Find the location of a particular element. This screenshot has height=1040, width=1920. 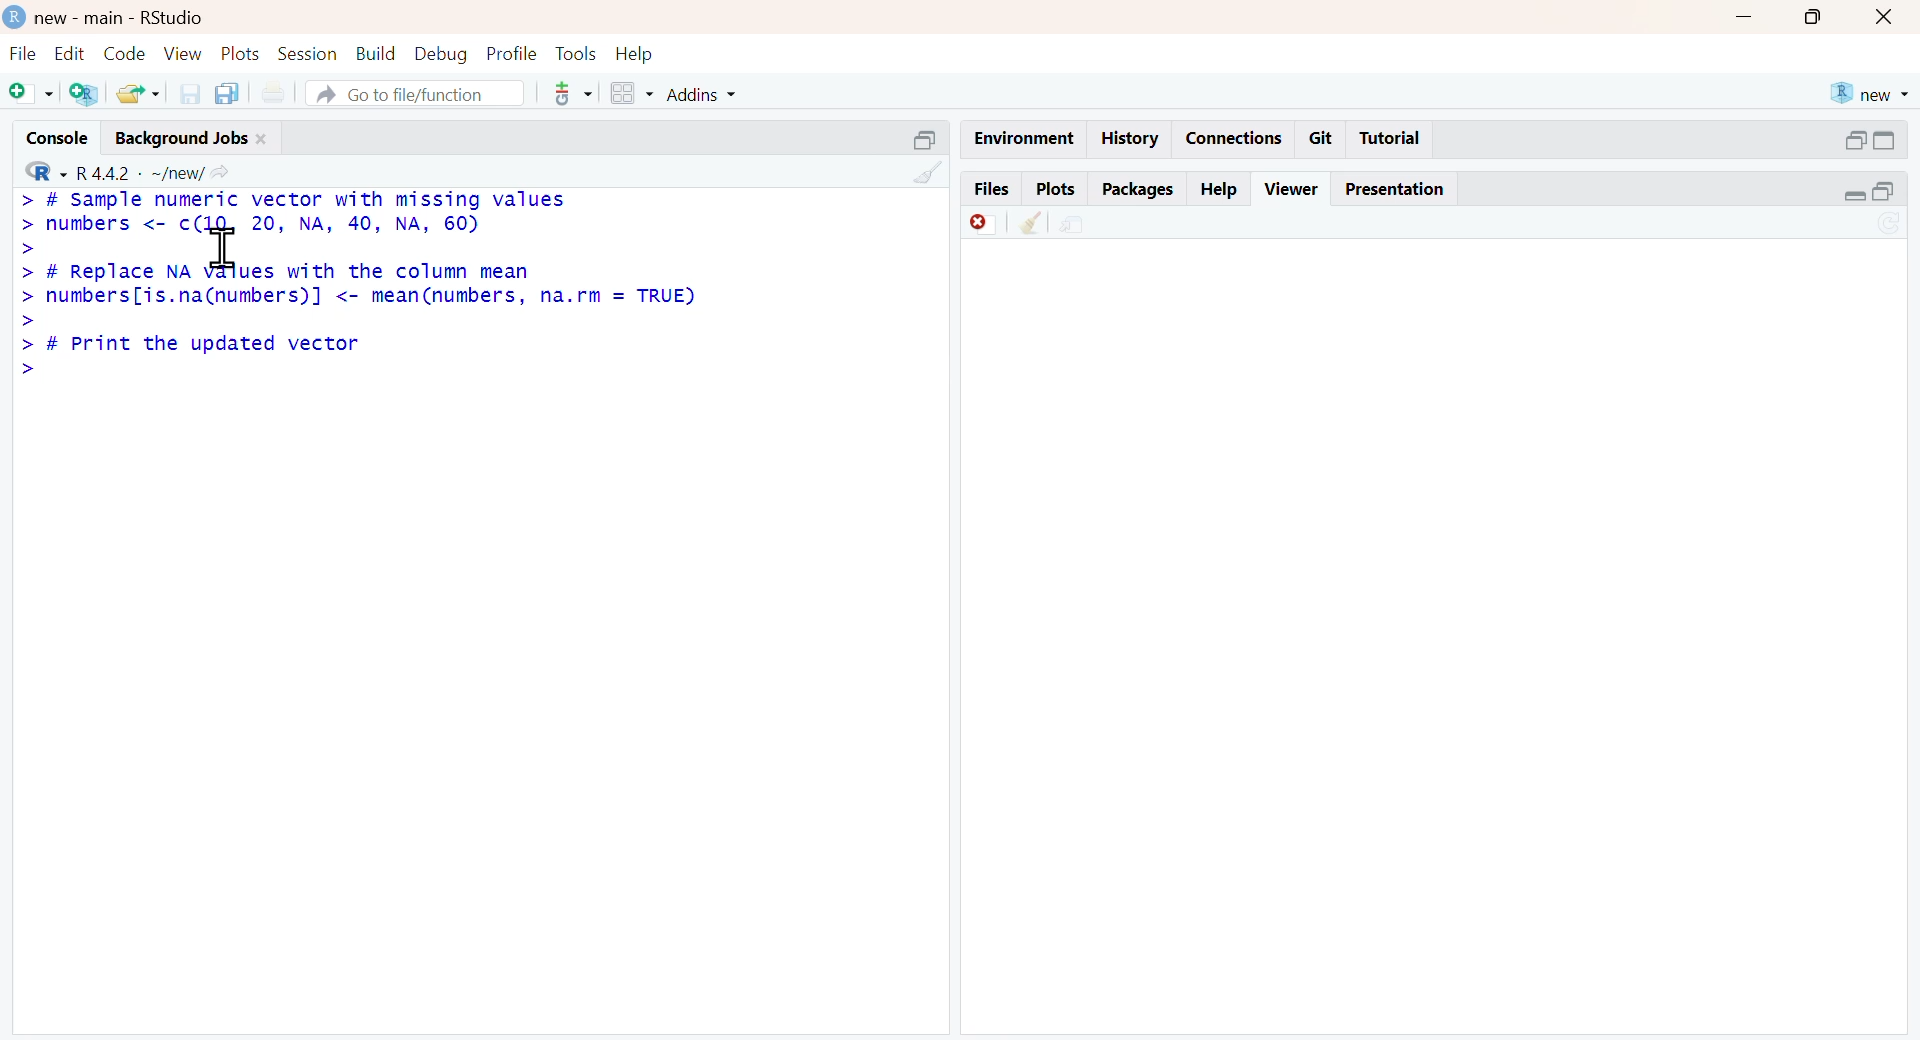

console is located at coordinates (58, 137).